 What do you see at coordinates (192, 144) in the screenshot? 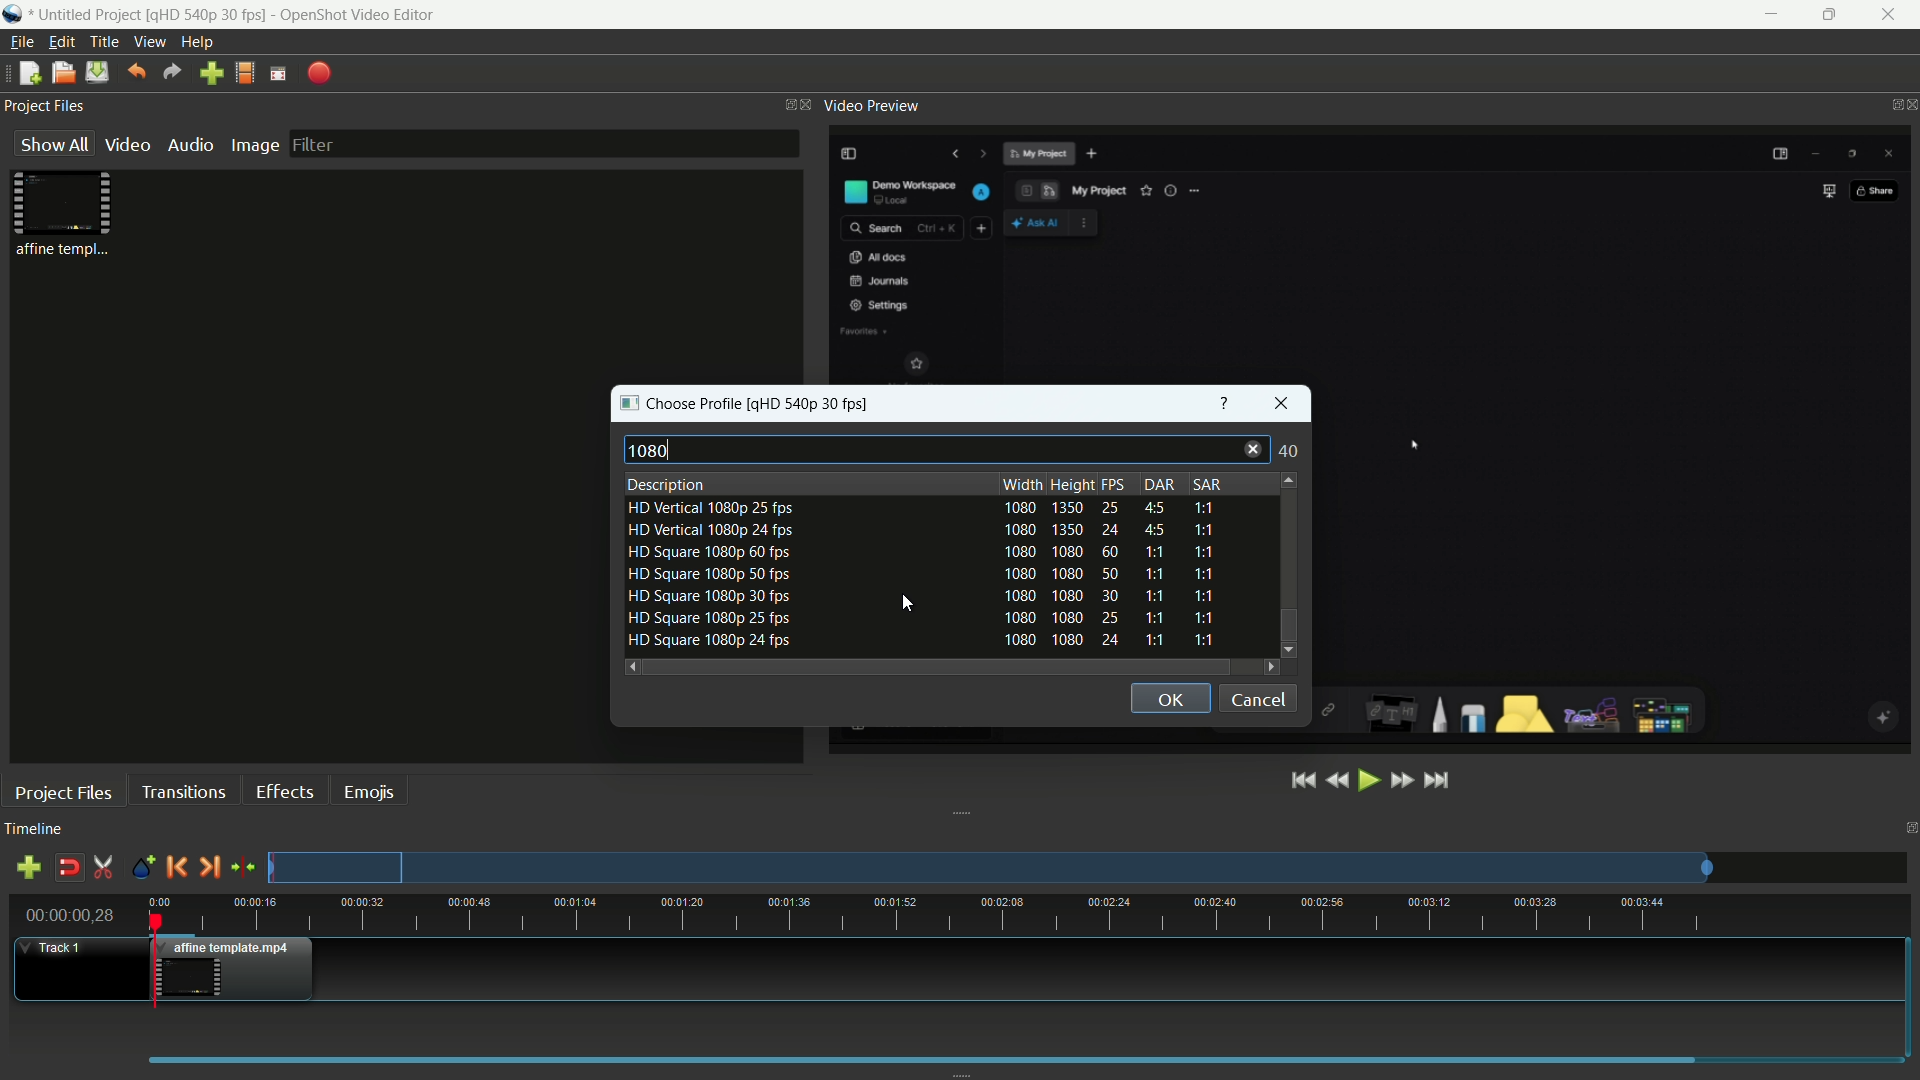
I see `audio` at bounding box center [192, 144].